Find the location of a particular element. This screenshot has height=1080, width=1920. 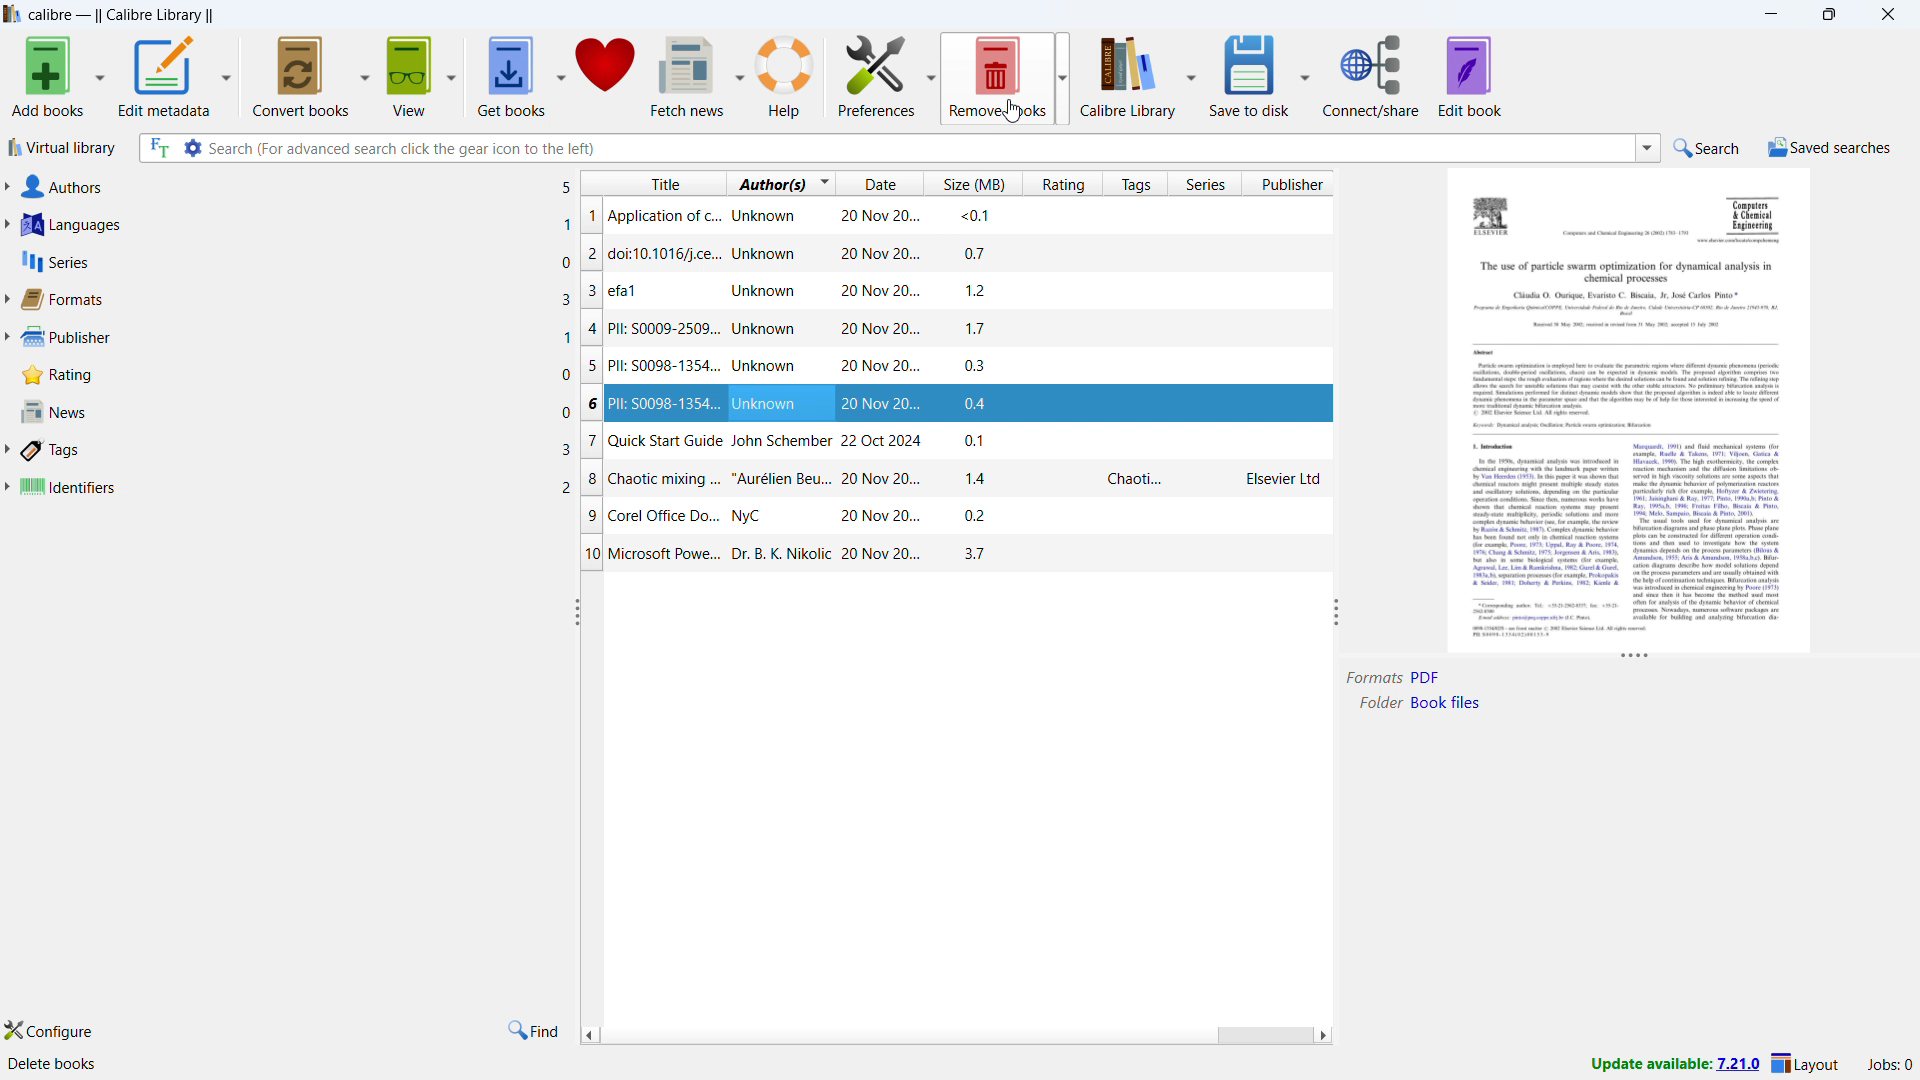

preferences is located at coordinates (875, 74).